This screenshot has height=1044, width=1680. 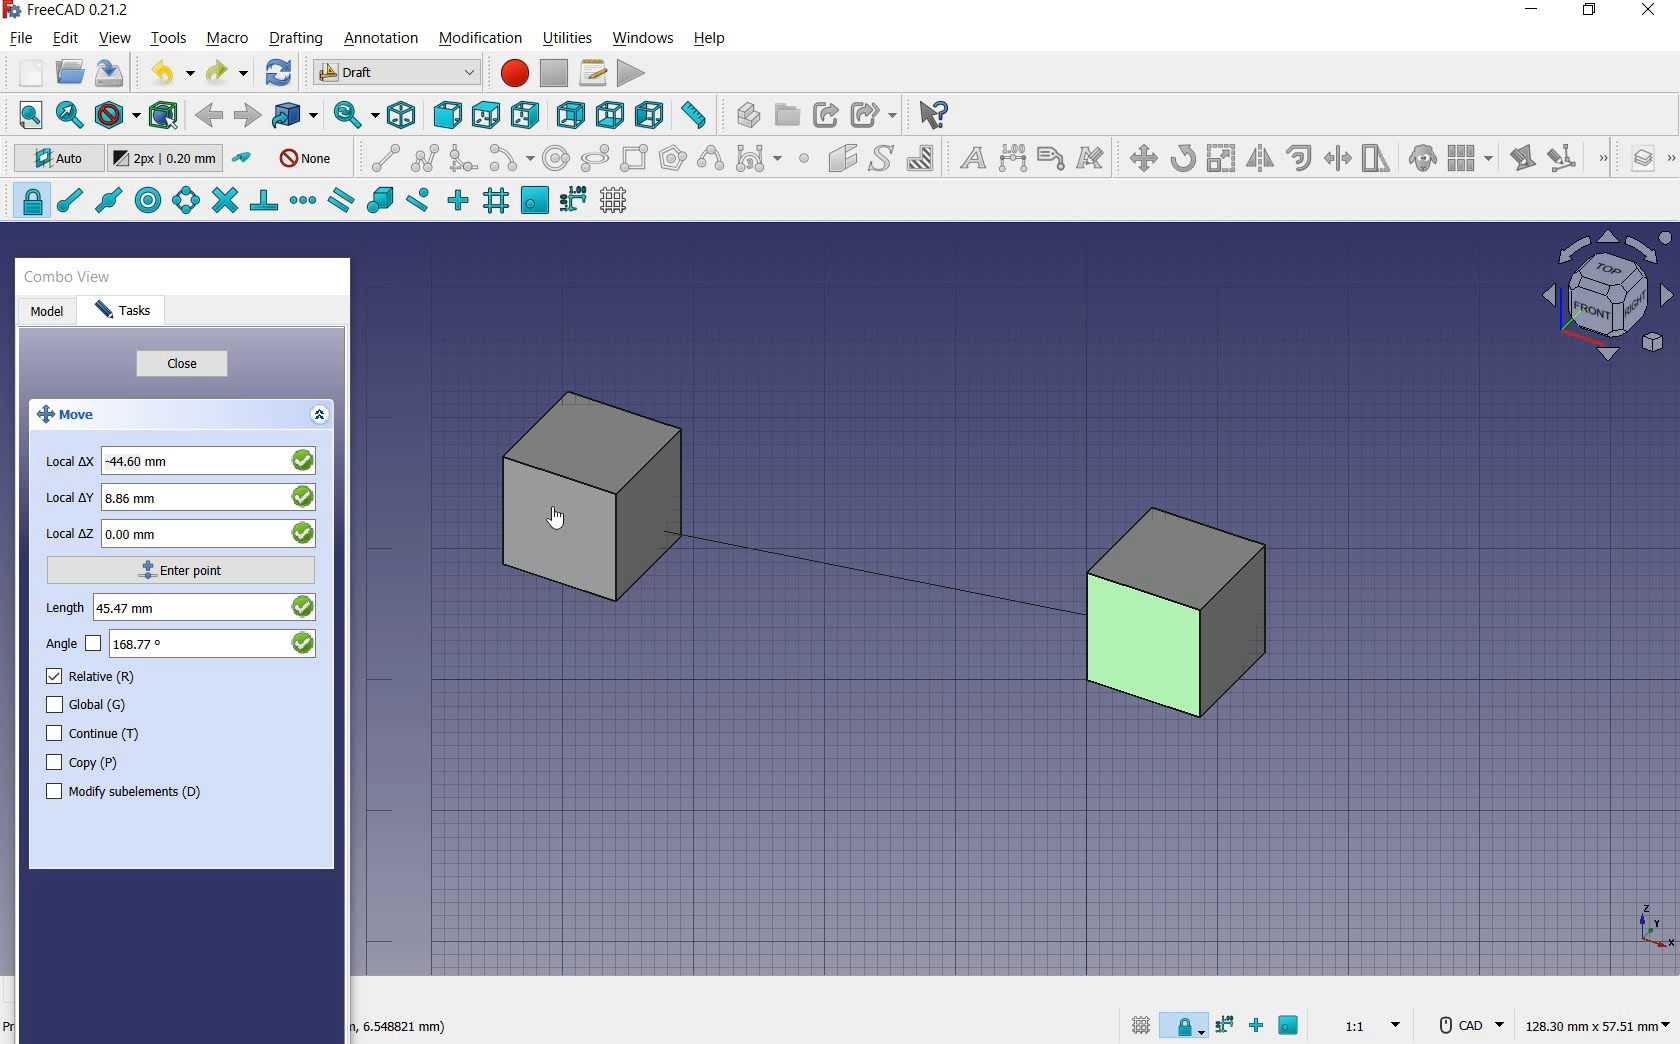 What do you see at coordinates (85, 705) in the screenshot?
I see `global` at bounding box center [85, 705].